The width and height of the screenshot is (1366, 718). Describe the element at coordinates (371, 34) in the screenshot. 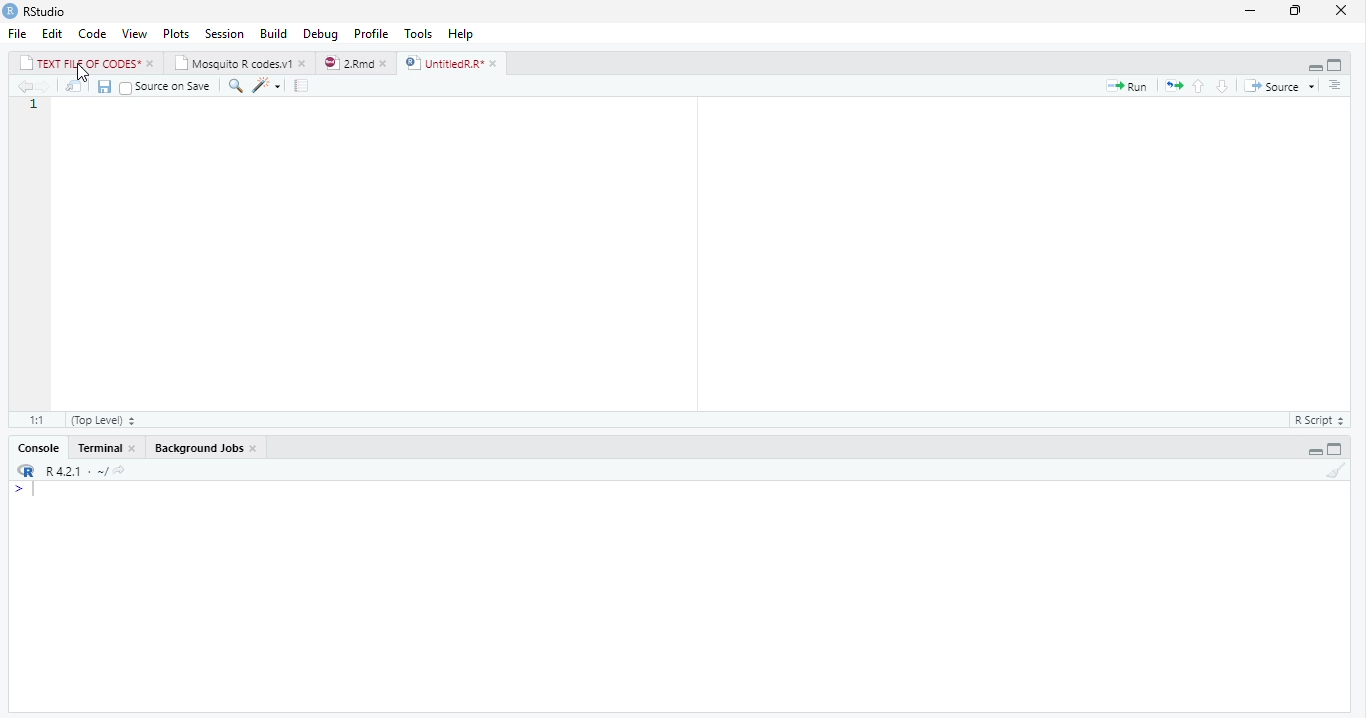

I see `profile` at that location.